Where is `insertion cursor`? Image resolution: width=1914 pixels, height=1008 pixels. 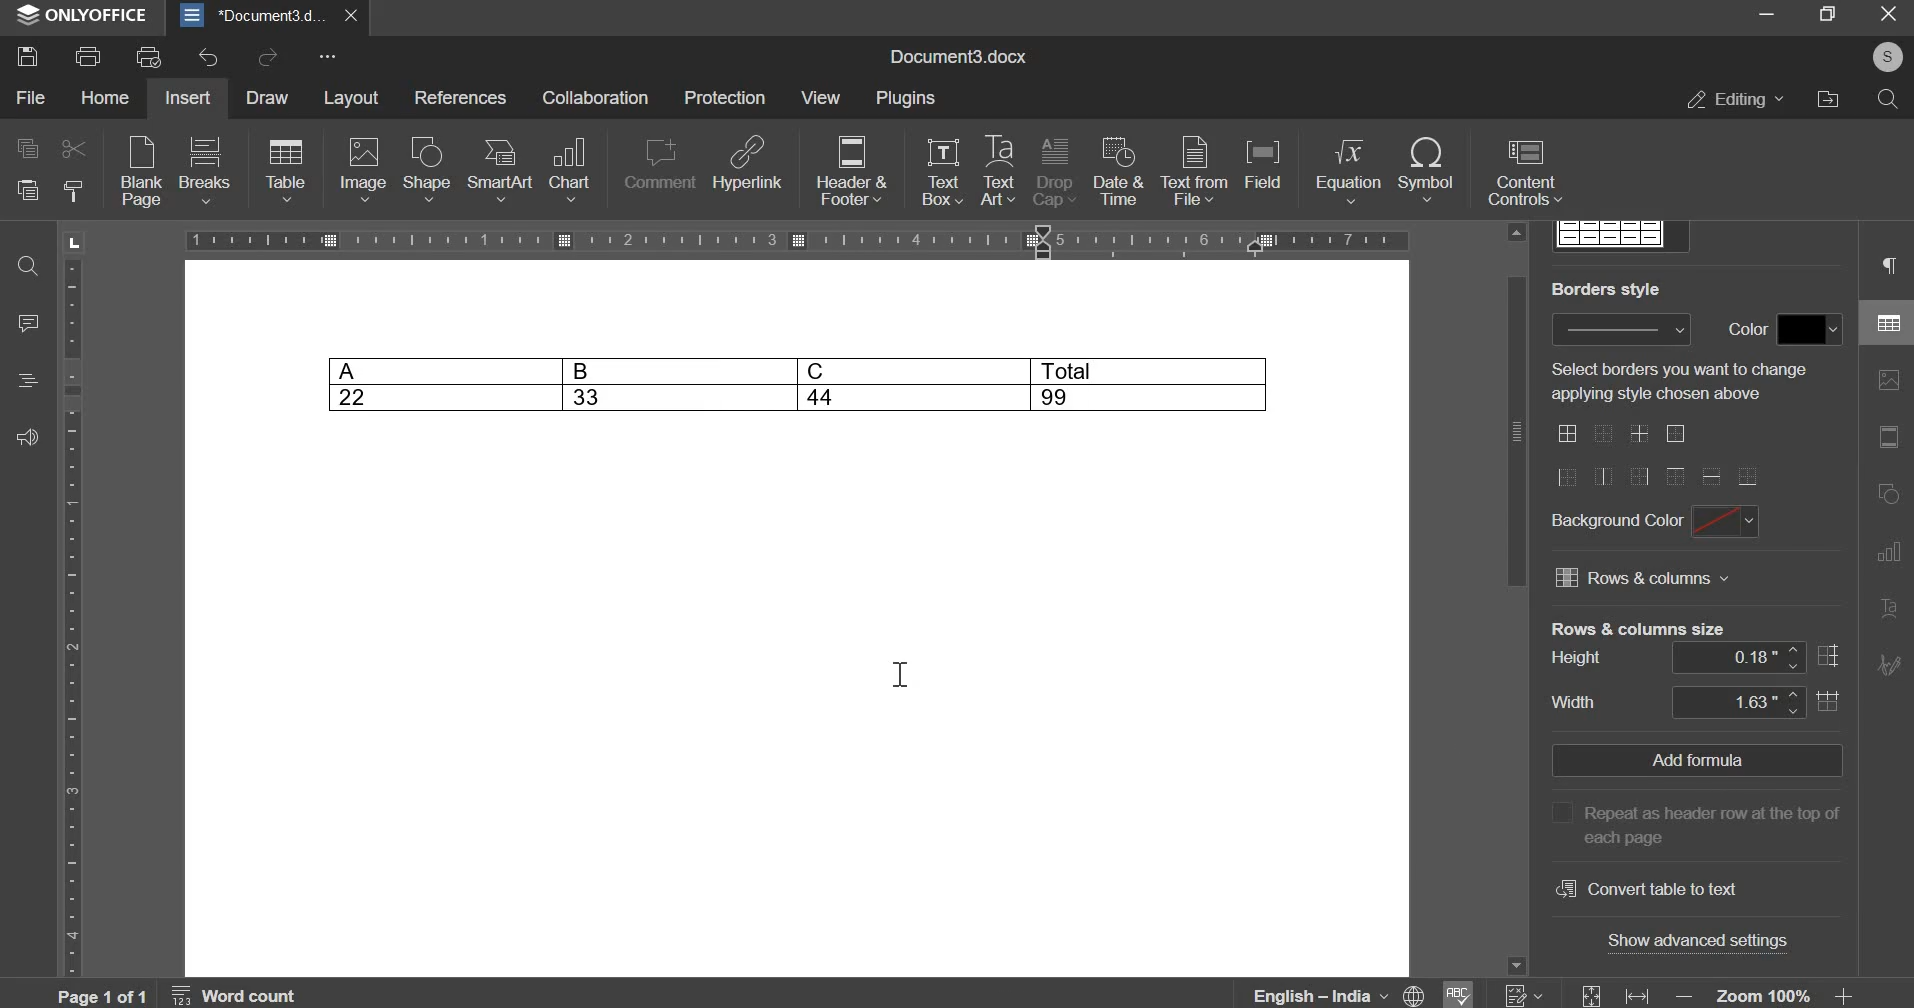 insertion cursor is located at coordinates (900, 676).